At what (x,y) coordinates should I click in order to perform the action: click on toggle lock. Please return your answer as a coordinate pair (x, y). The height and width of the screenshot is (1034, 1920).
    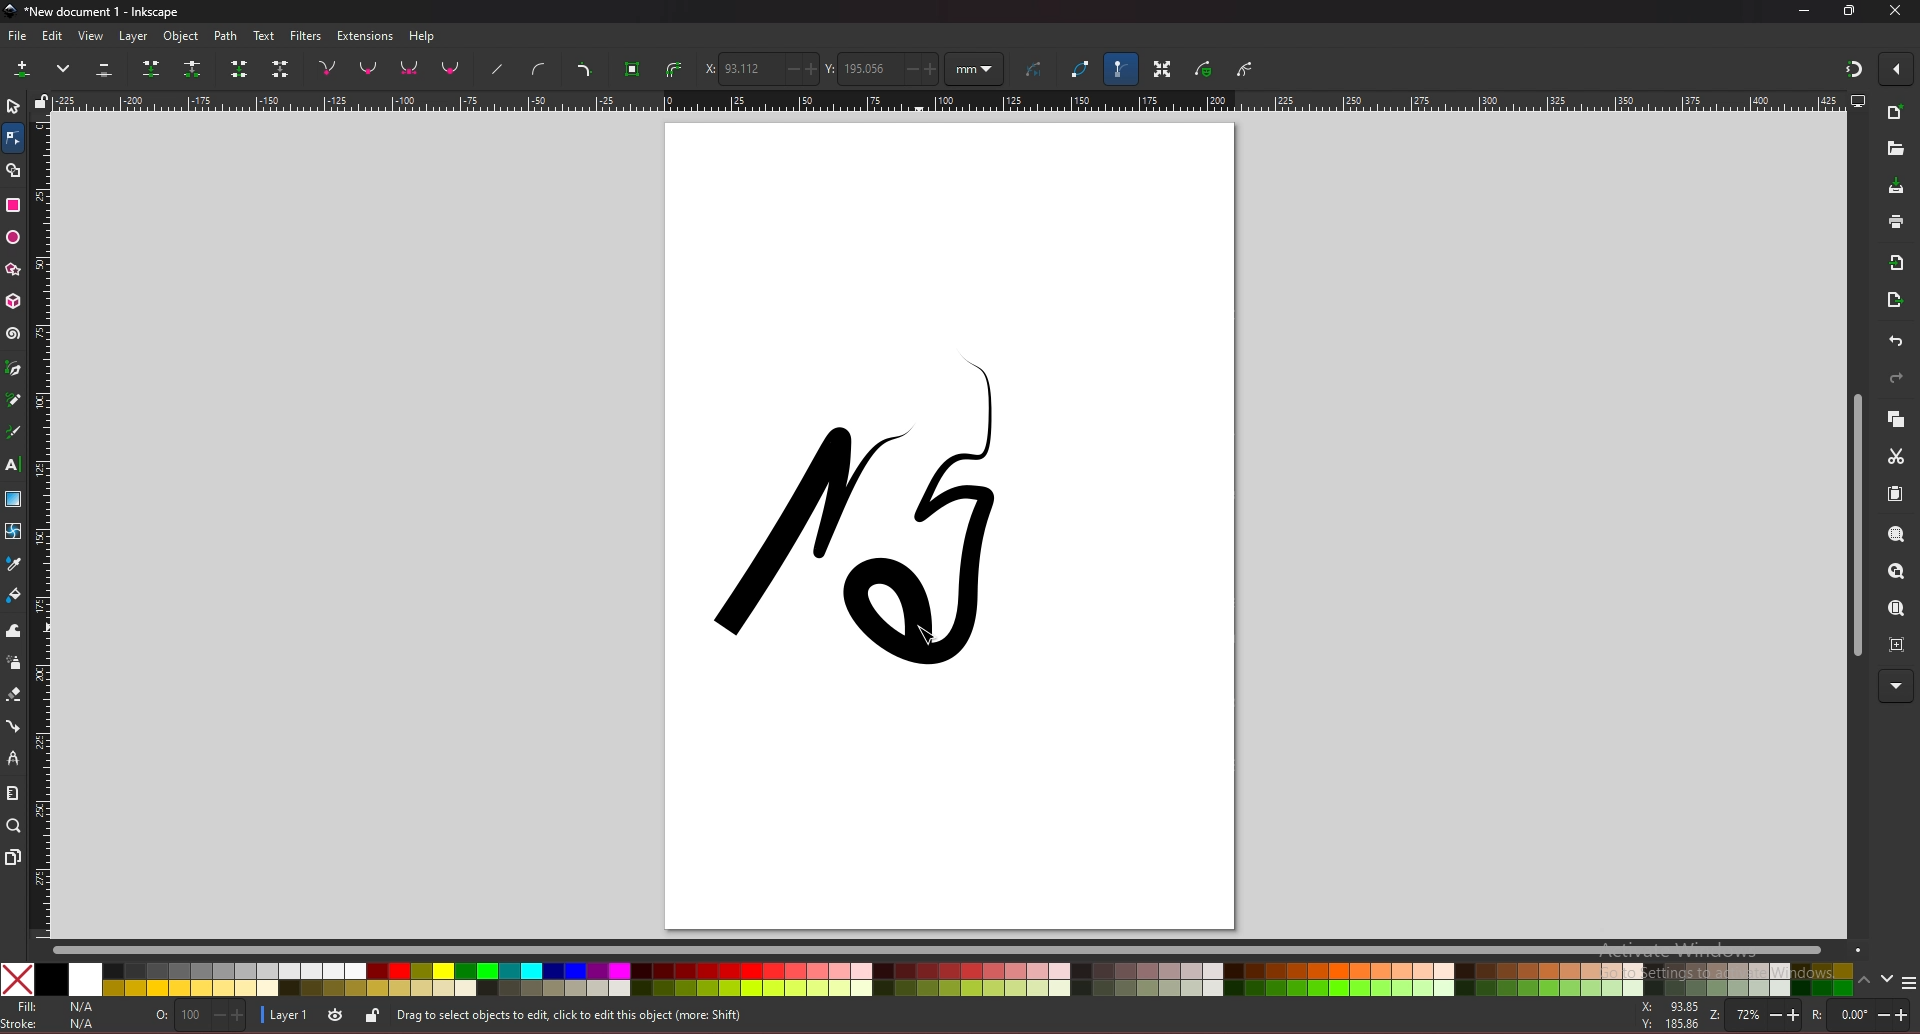
    Looking at the image, I should click on (374, 1015).